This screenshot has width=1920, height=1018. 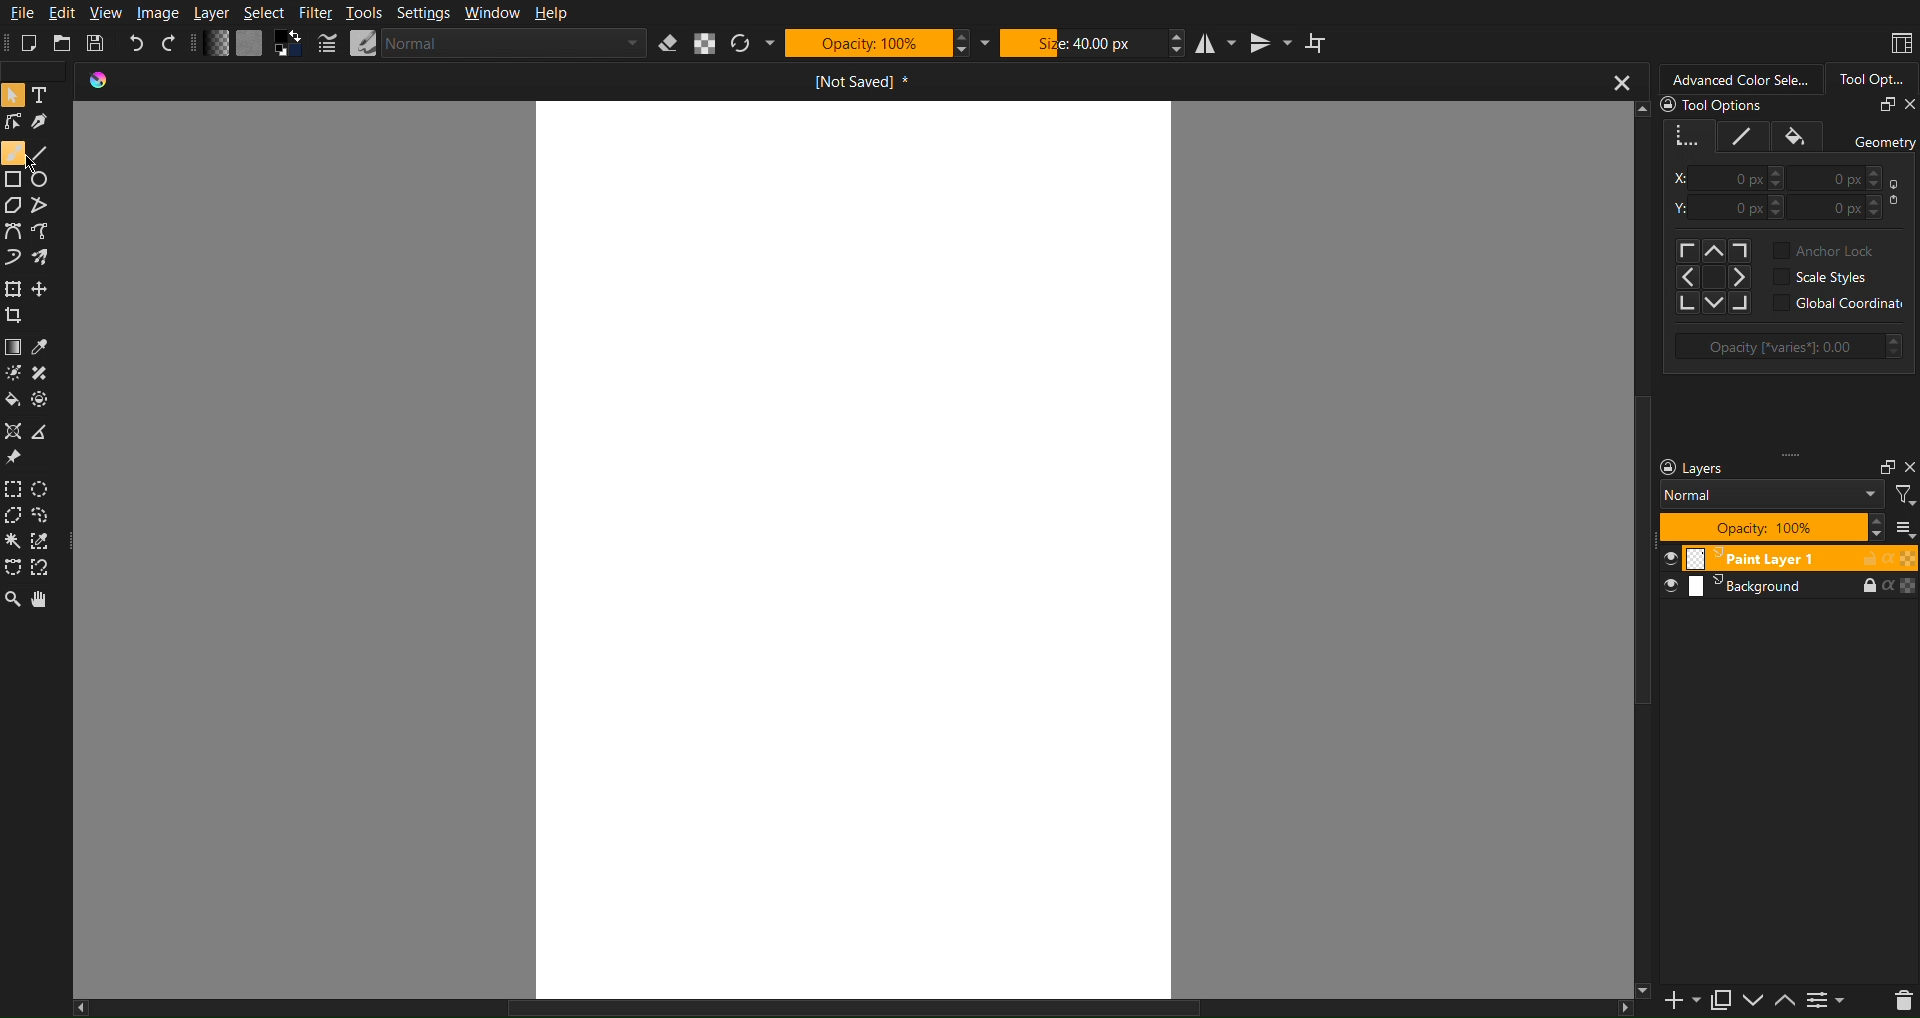 What do you see at coordinates (47, 97) in the screenshot?
I see `Text` at bounding box center [47, 97].